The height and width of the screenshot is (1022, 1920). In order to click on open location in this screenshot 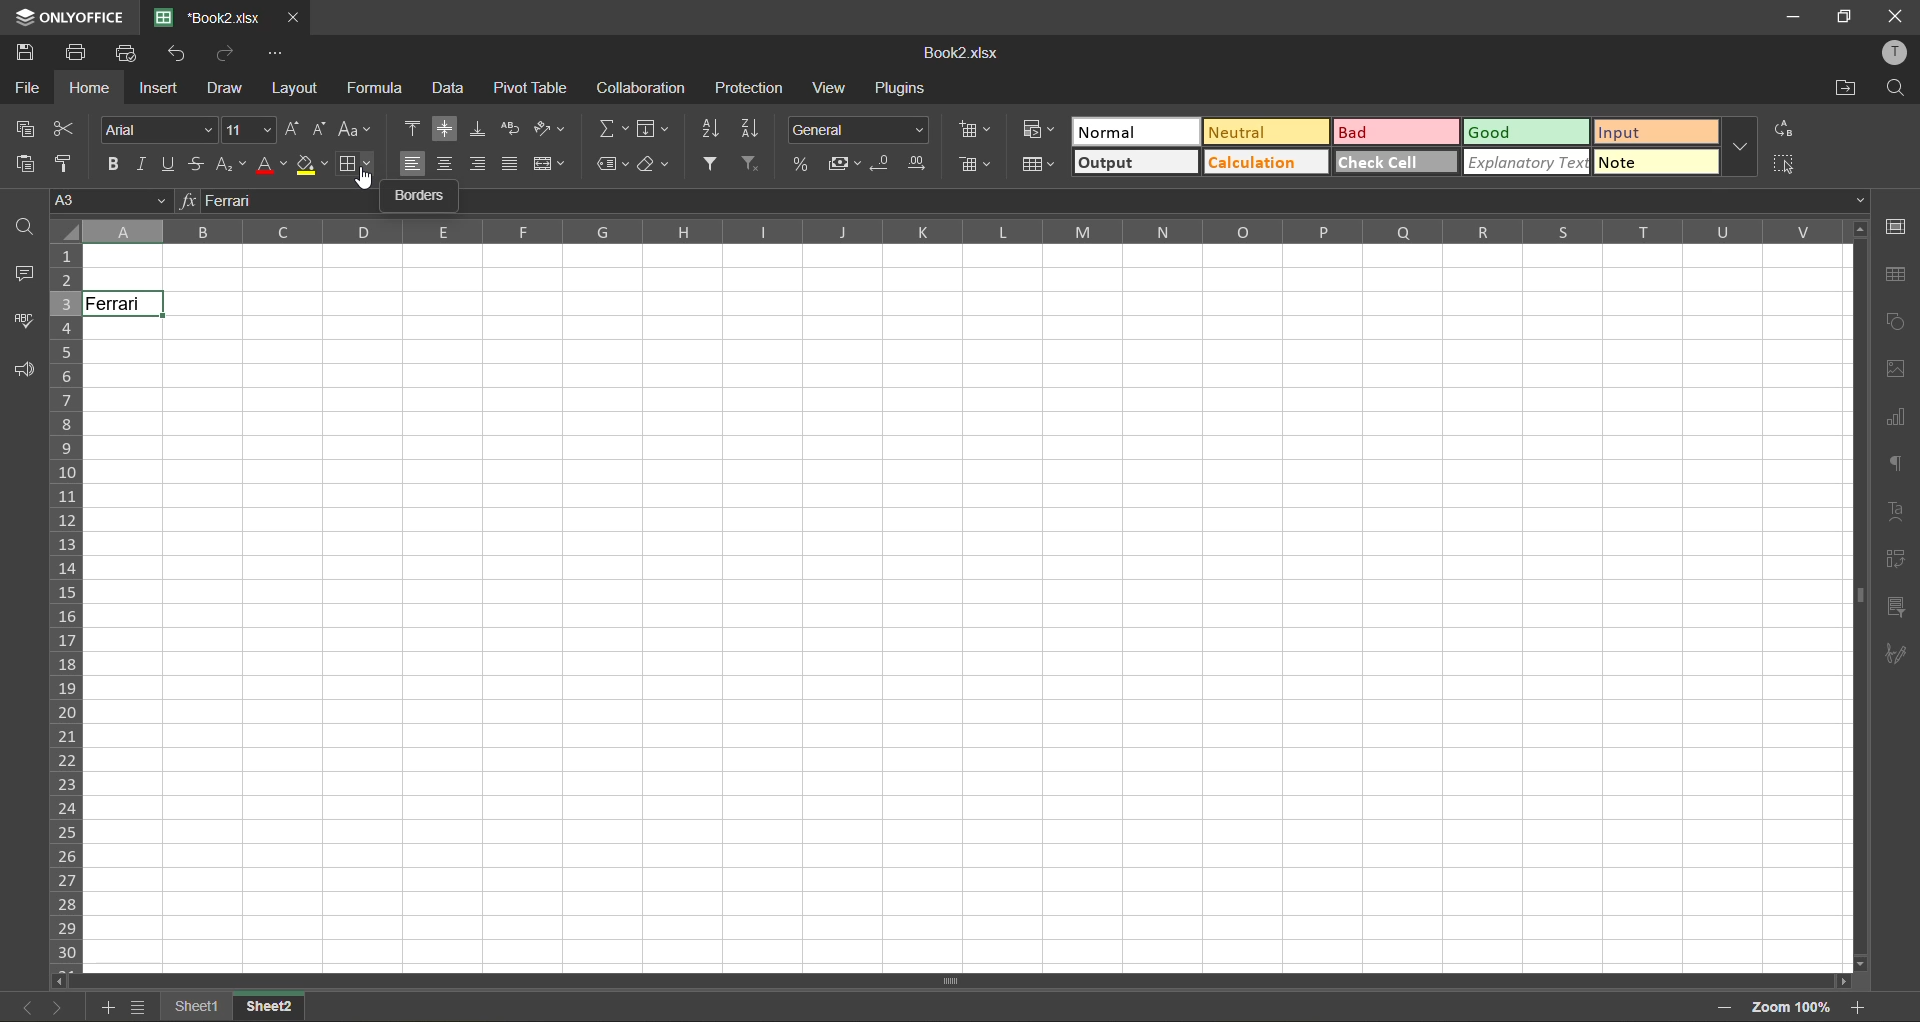, I will do `click(1848, 90)`.